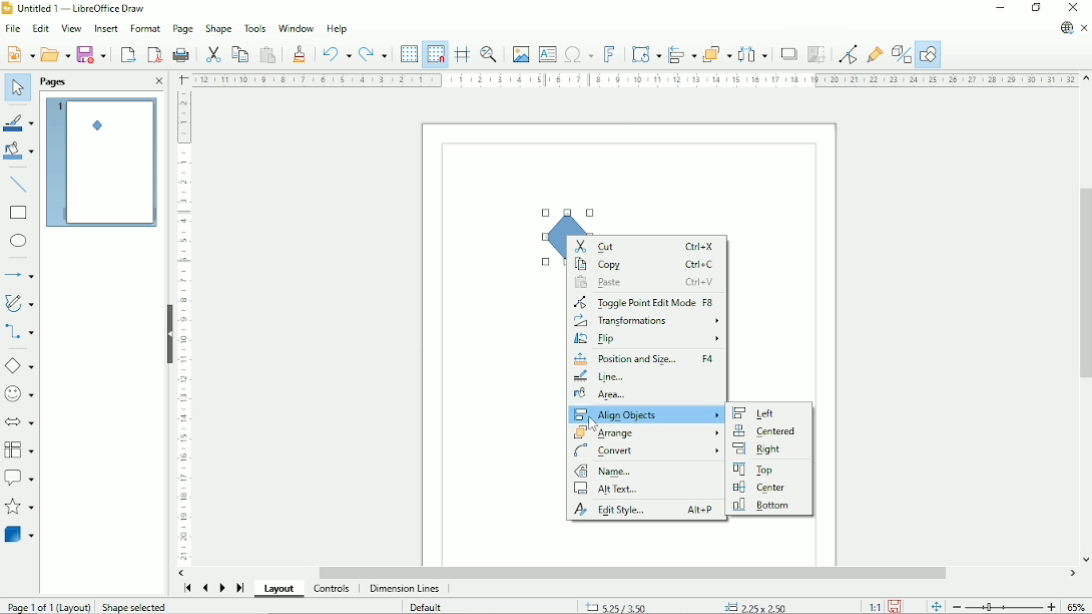  I want to click on Shape selected, so click(135, 605).